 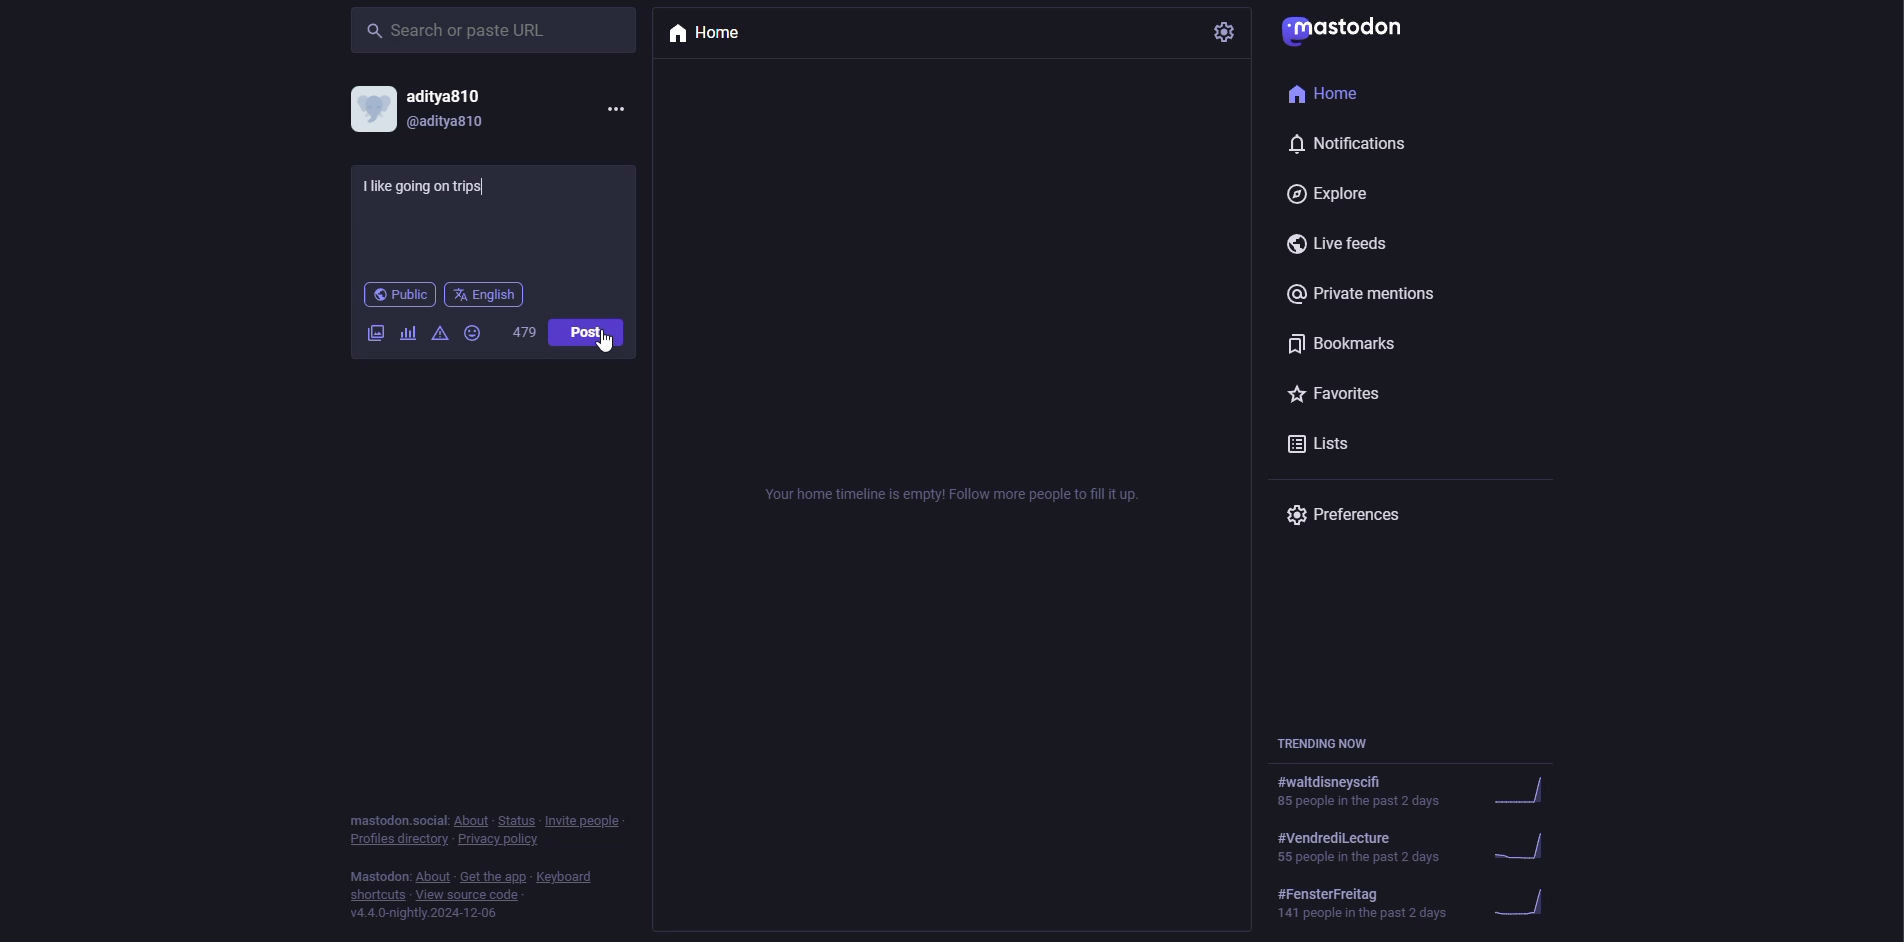 What do you see at coordinates (484, 295) in the screenshot?
I see `english` at bounding box center [484, 295].